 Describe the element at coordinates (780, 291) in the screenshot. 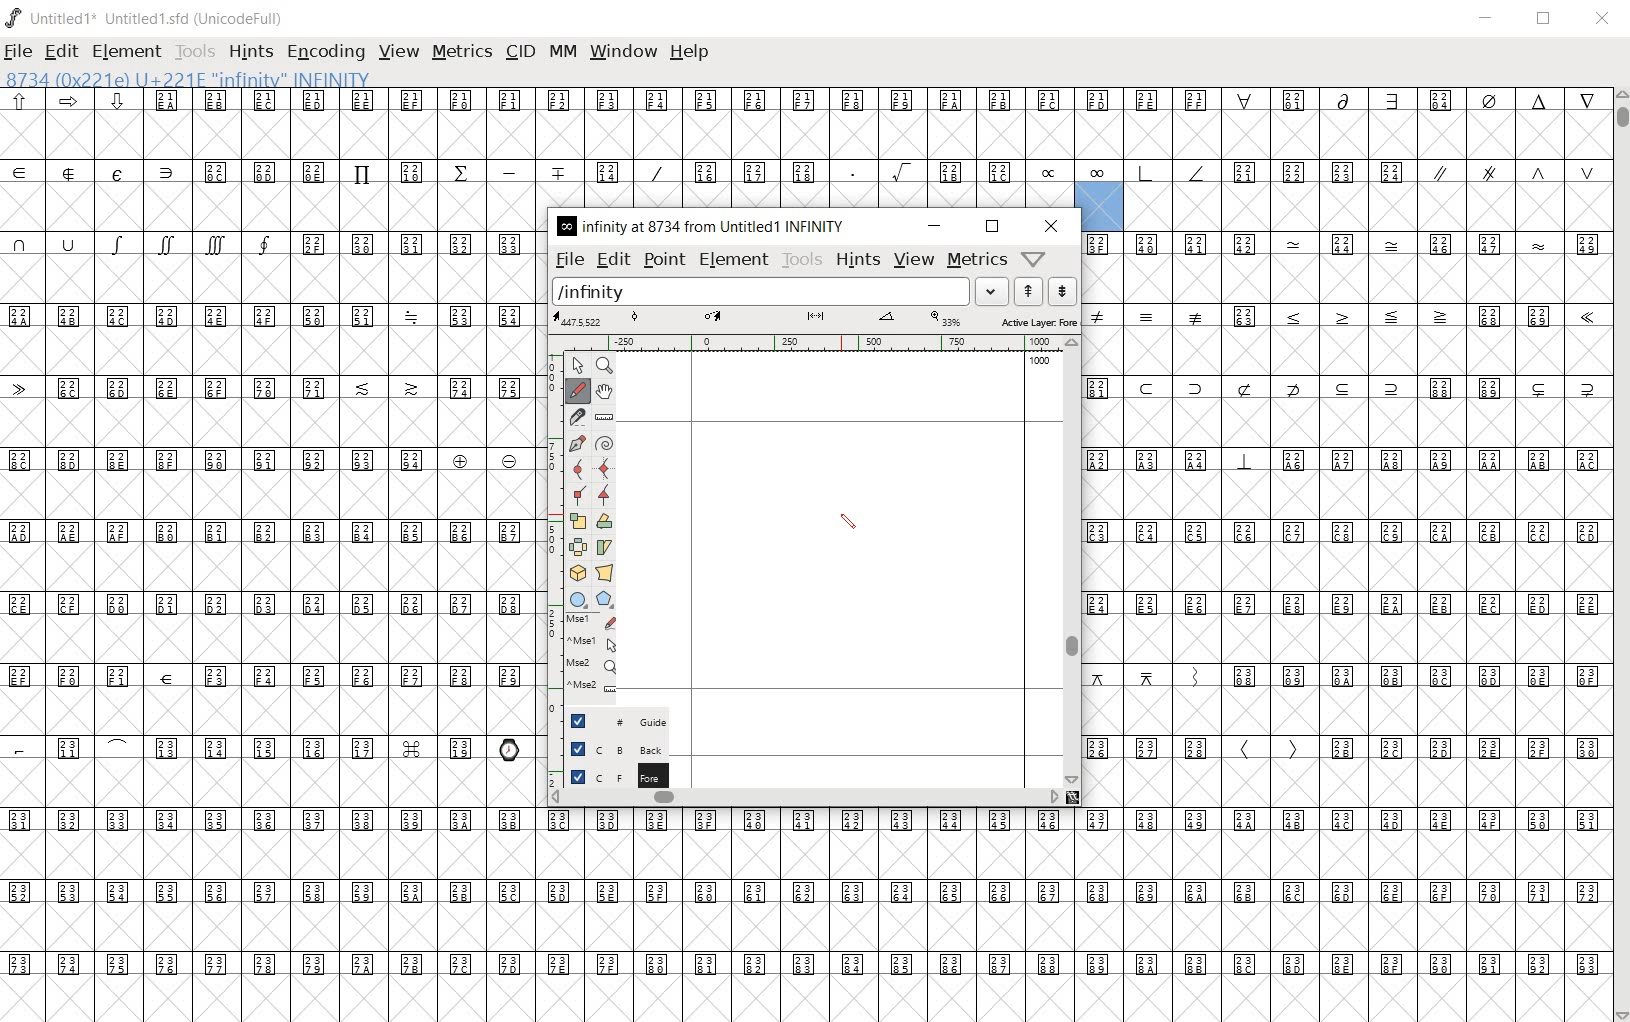

I see `load word list` at that location.